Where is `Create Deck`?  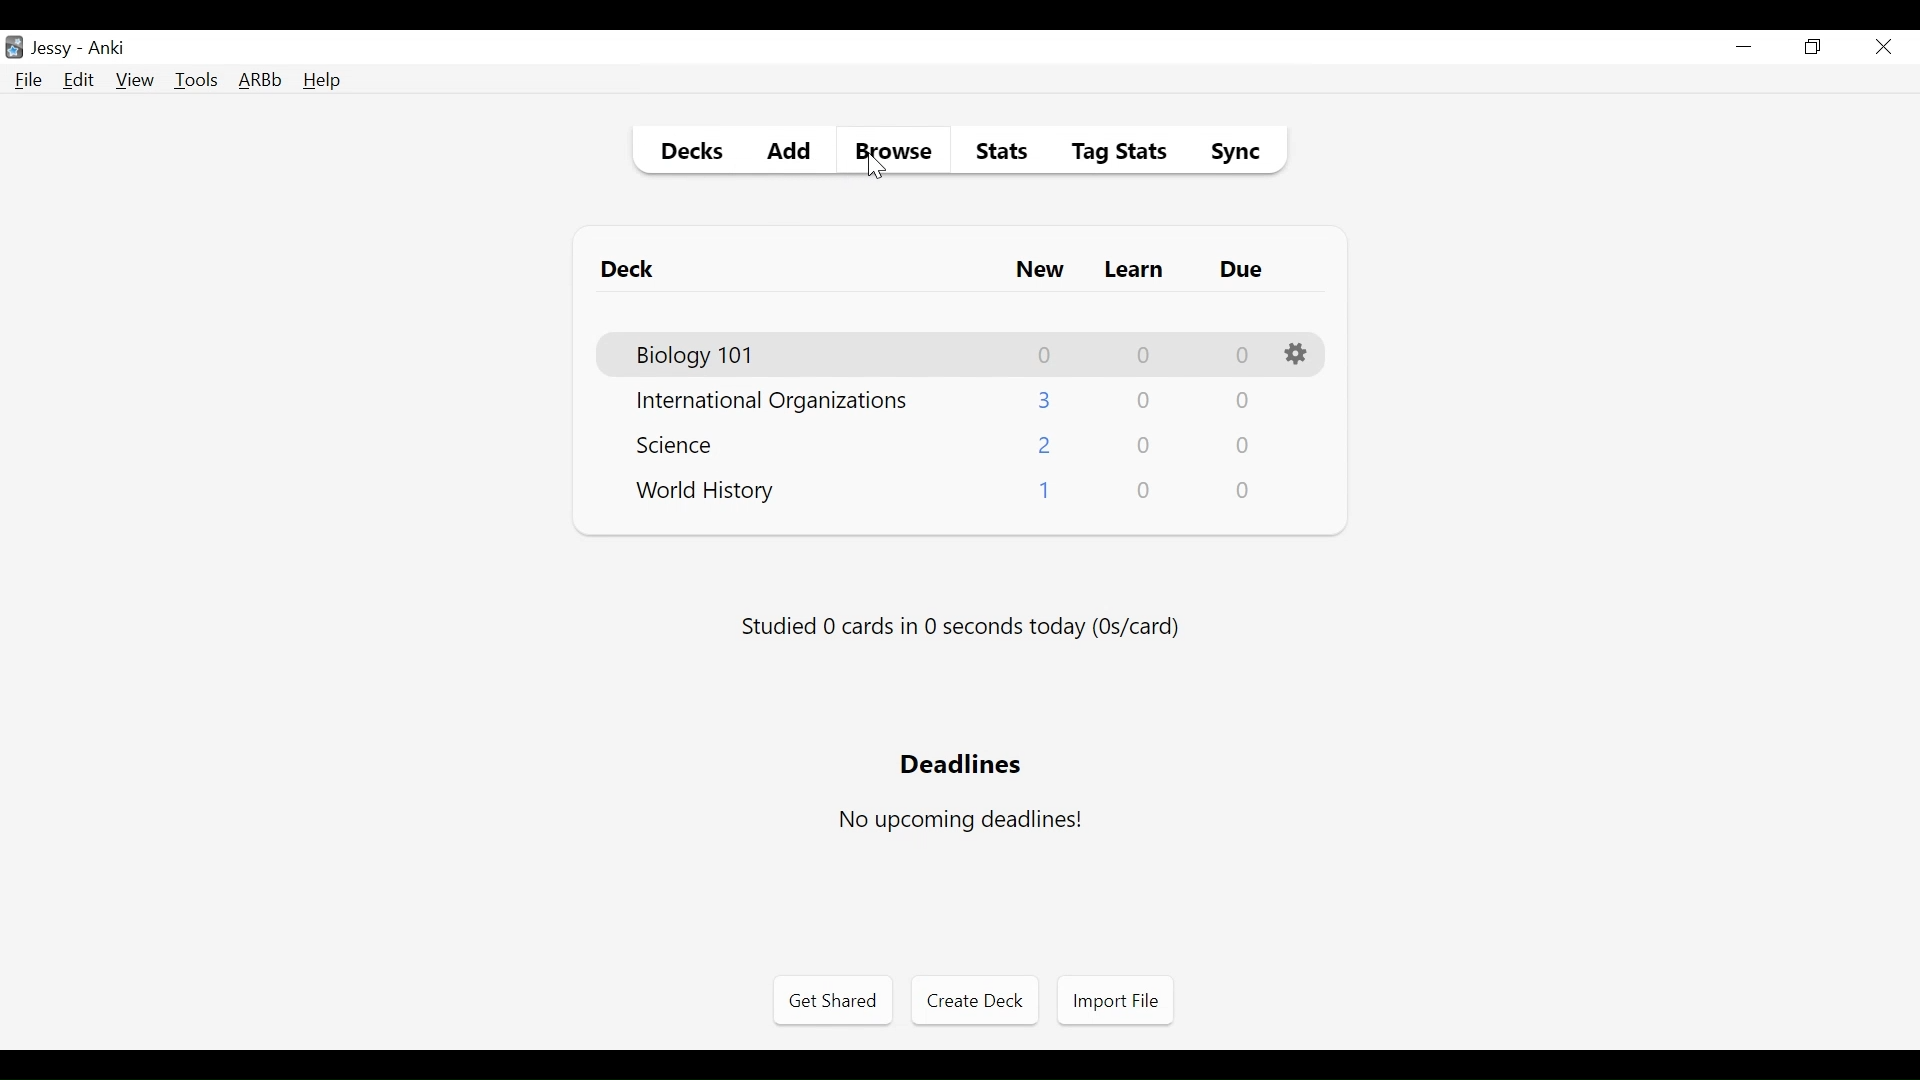 Create Deck is located at coordinates (971, 999).